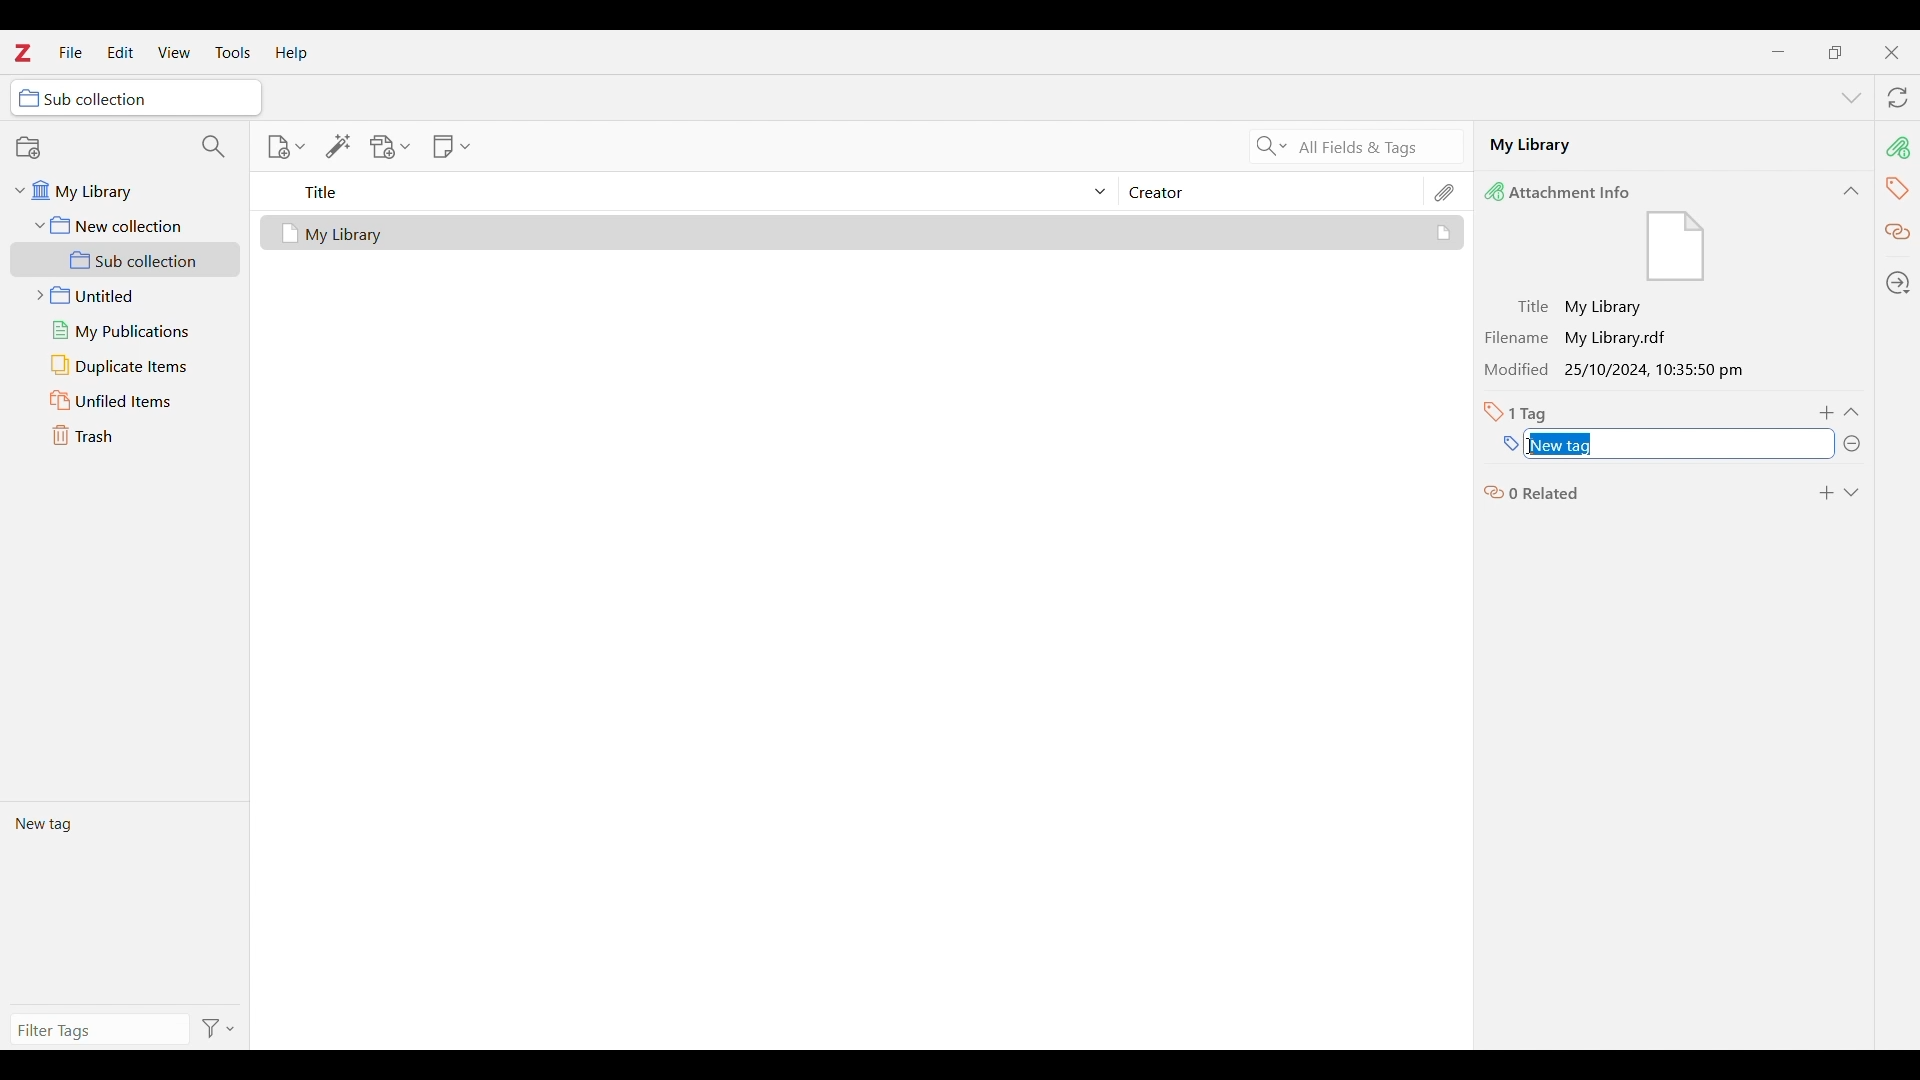 The image size is (1920, 1080). What do you see at coordinates (233, 52) in the screenshot?
I see `Tools menu` at bounding box center [233, 52].